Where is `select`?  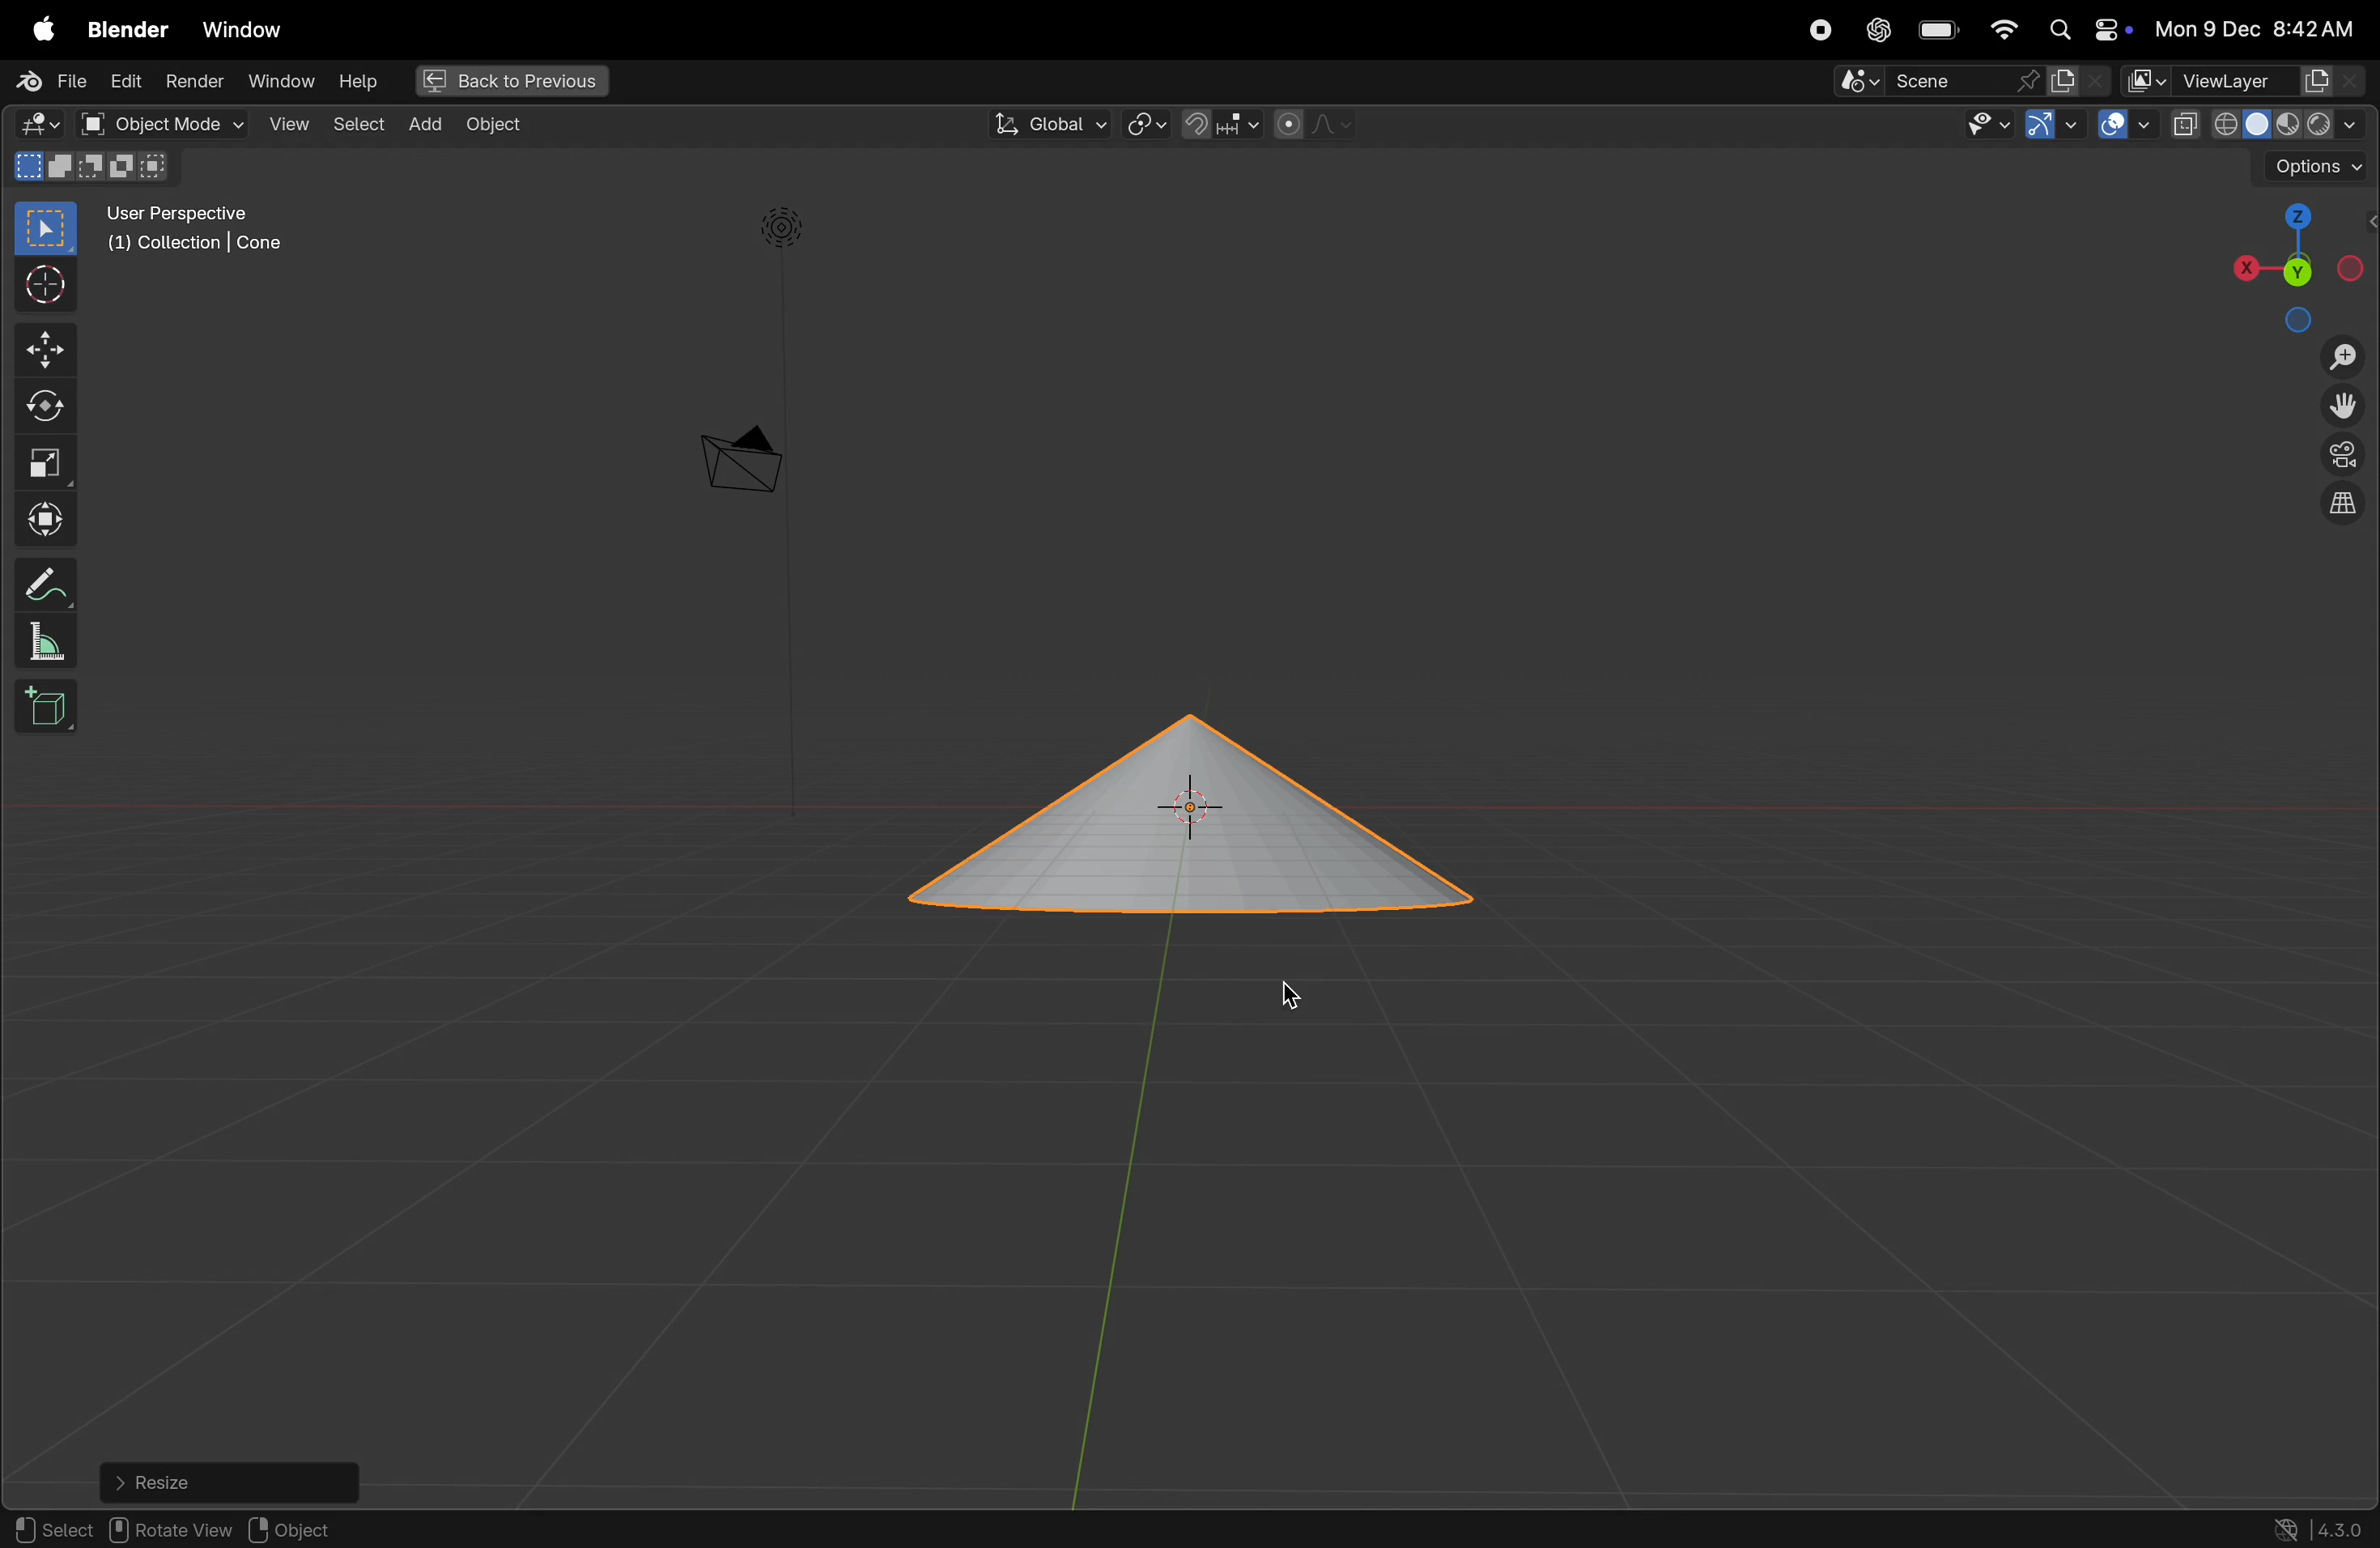 select is located at coordinates (359, 126).